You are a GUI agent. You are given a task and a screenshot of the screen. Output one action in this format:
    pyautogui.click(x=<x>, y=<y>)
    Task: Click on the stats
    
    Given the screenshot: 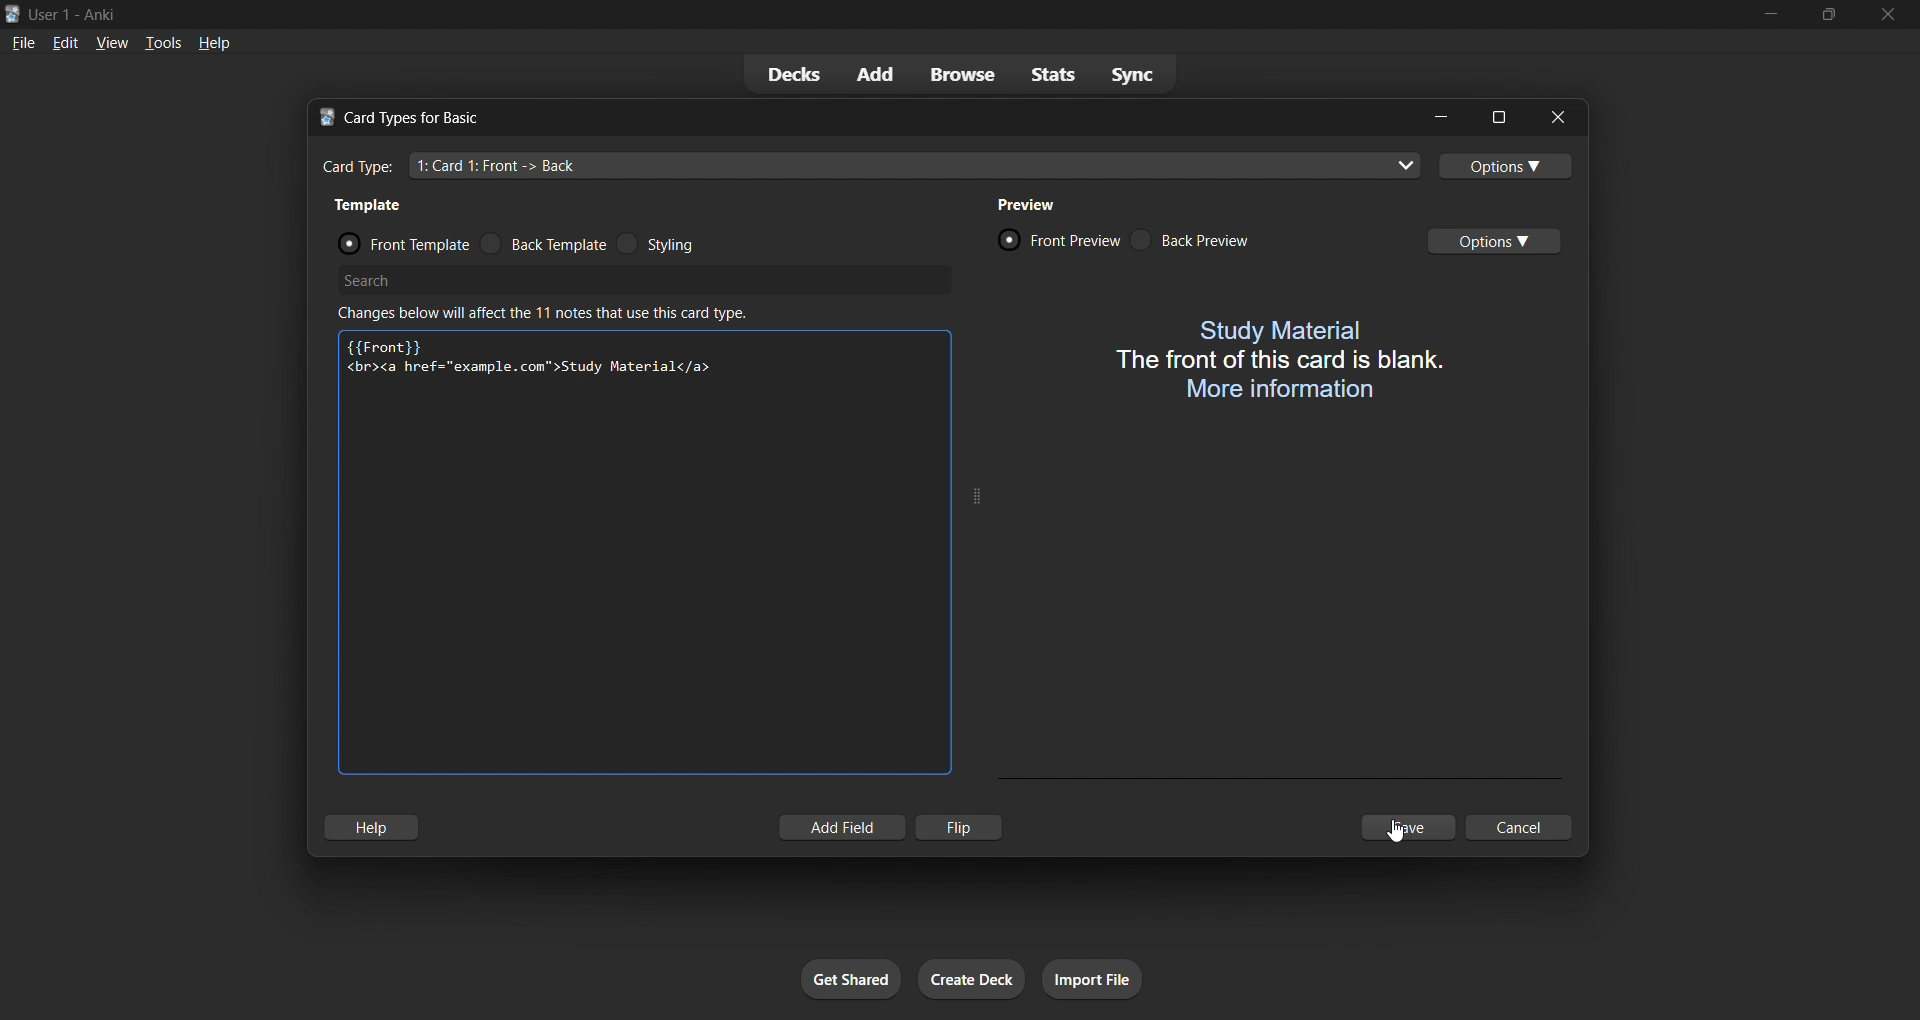 What is the action you would take?
    pyautogui.click(x=1048, y=77)
    